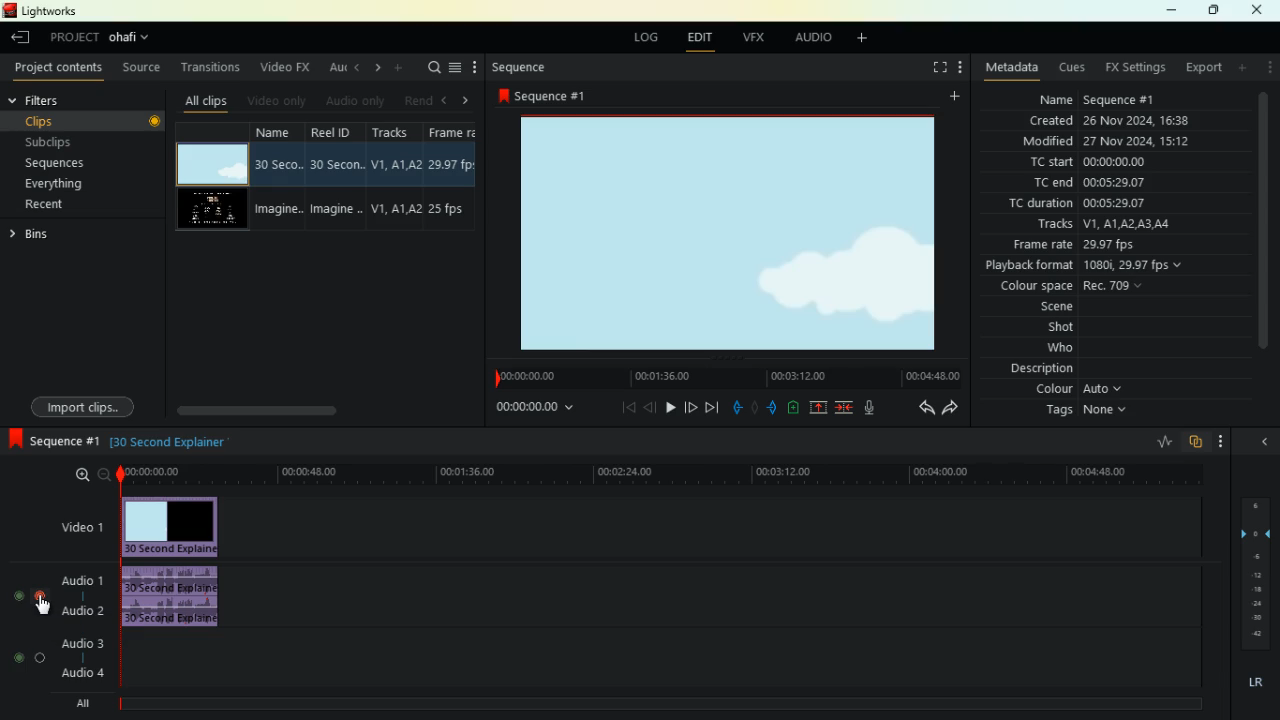 The width and height of the screenshot is (1280, 720). I want to click on hold, so click(753, 408).